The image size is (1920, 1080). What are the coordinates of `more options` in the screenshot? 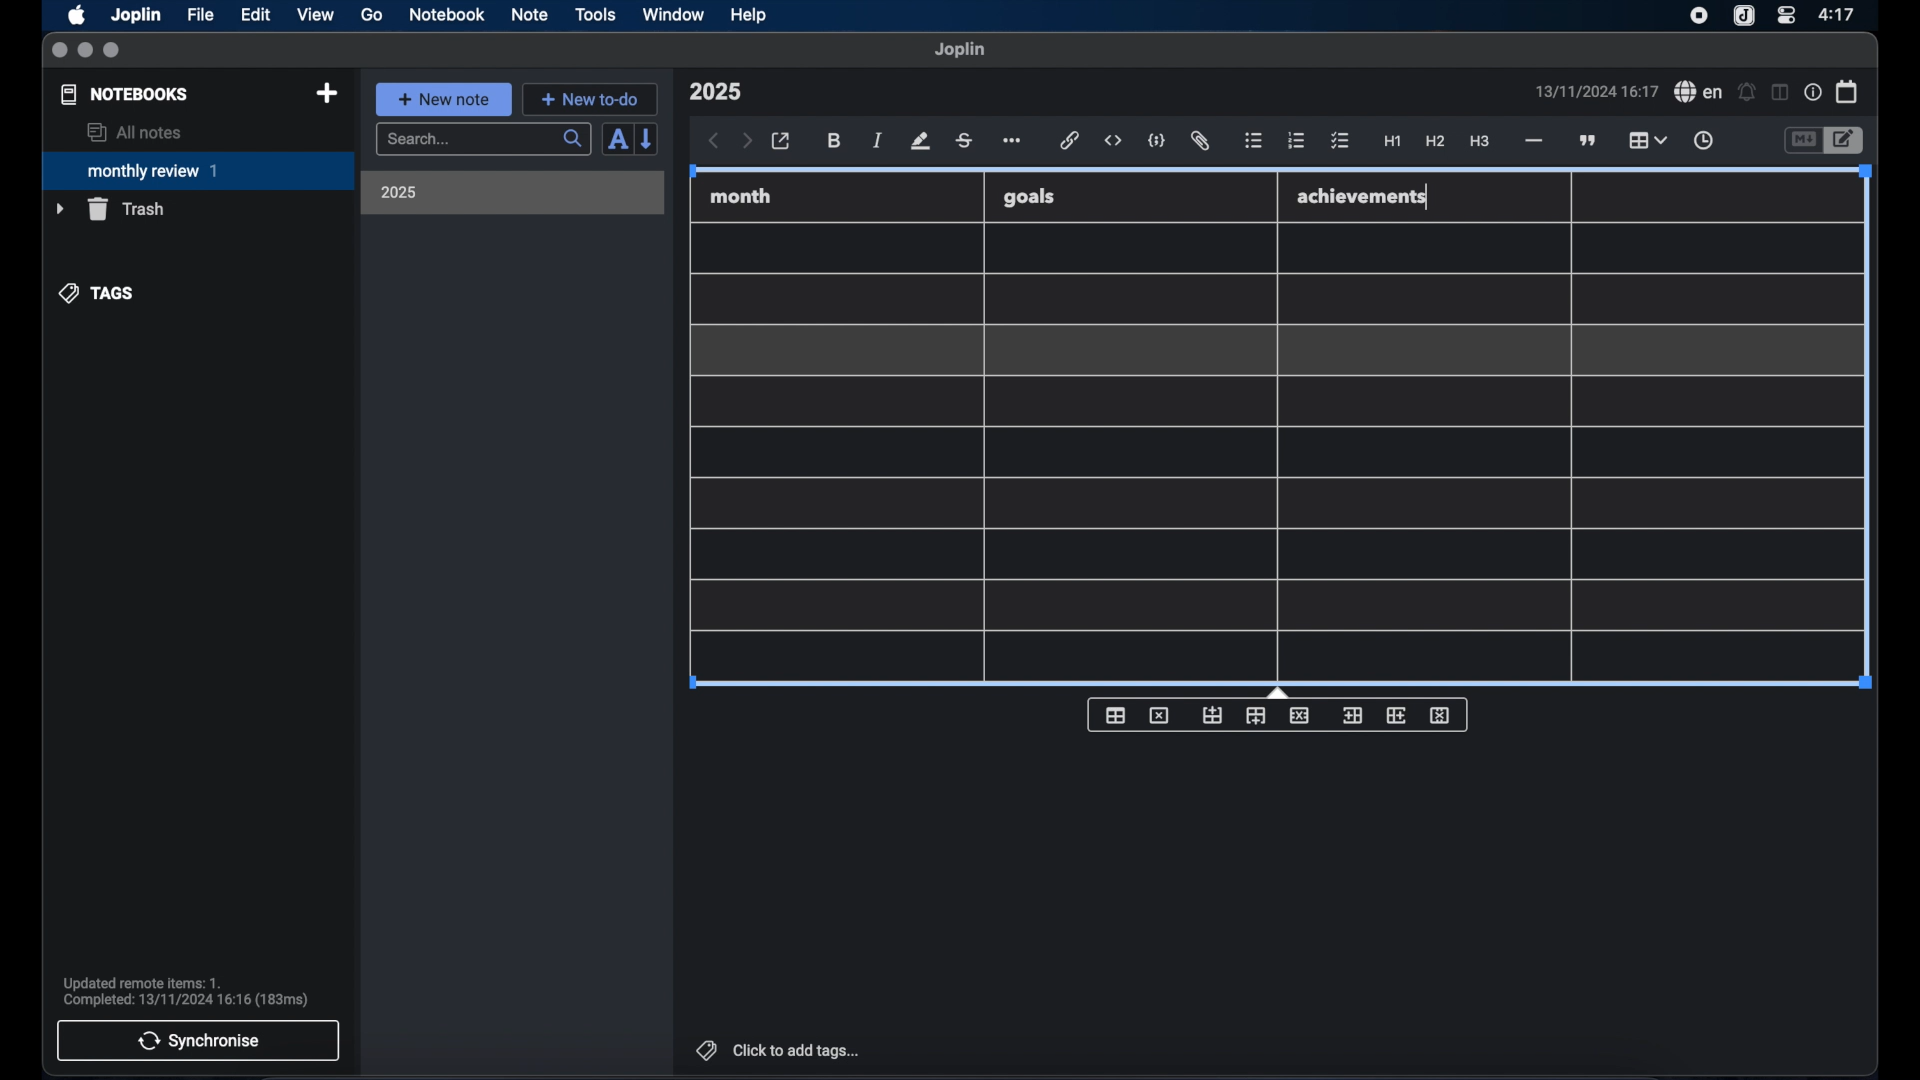 It's located at (1014, 142).